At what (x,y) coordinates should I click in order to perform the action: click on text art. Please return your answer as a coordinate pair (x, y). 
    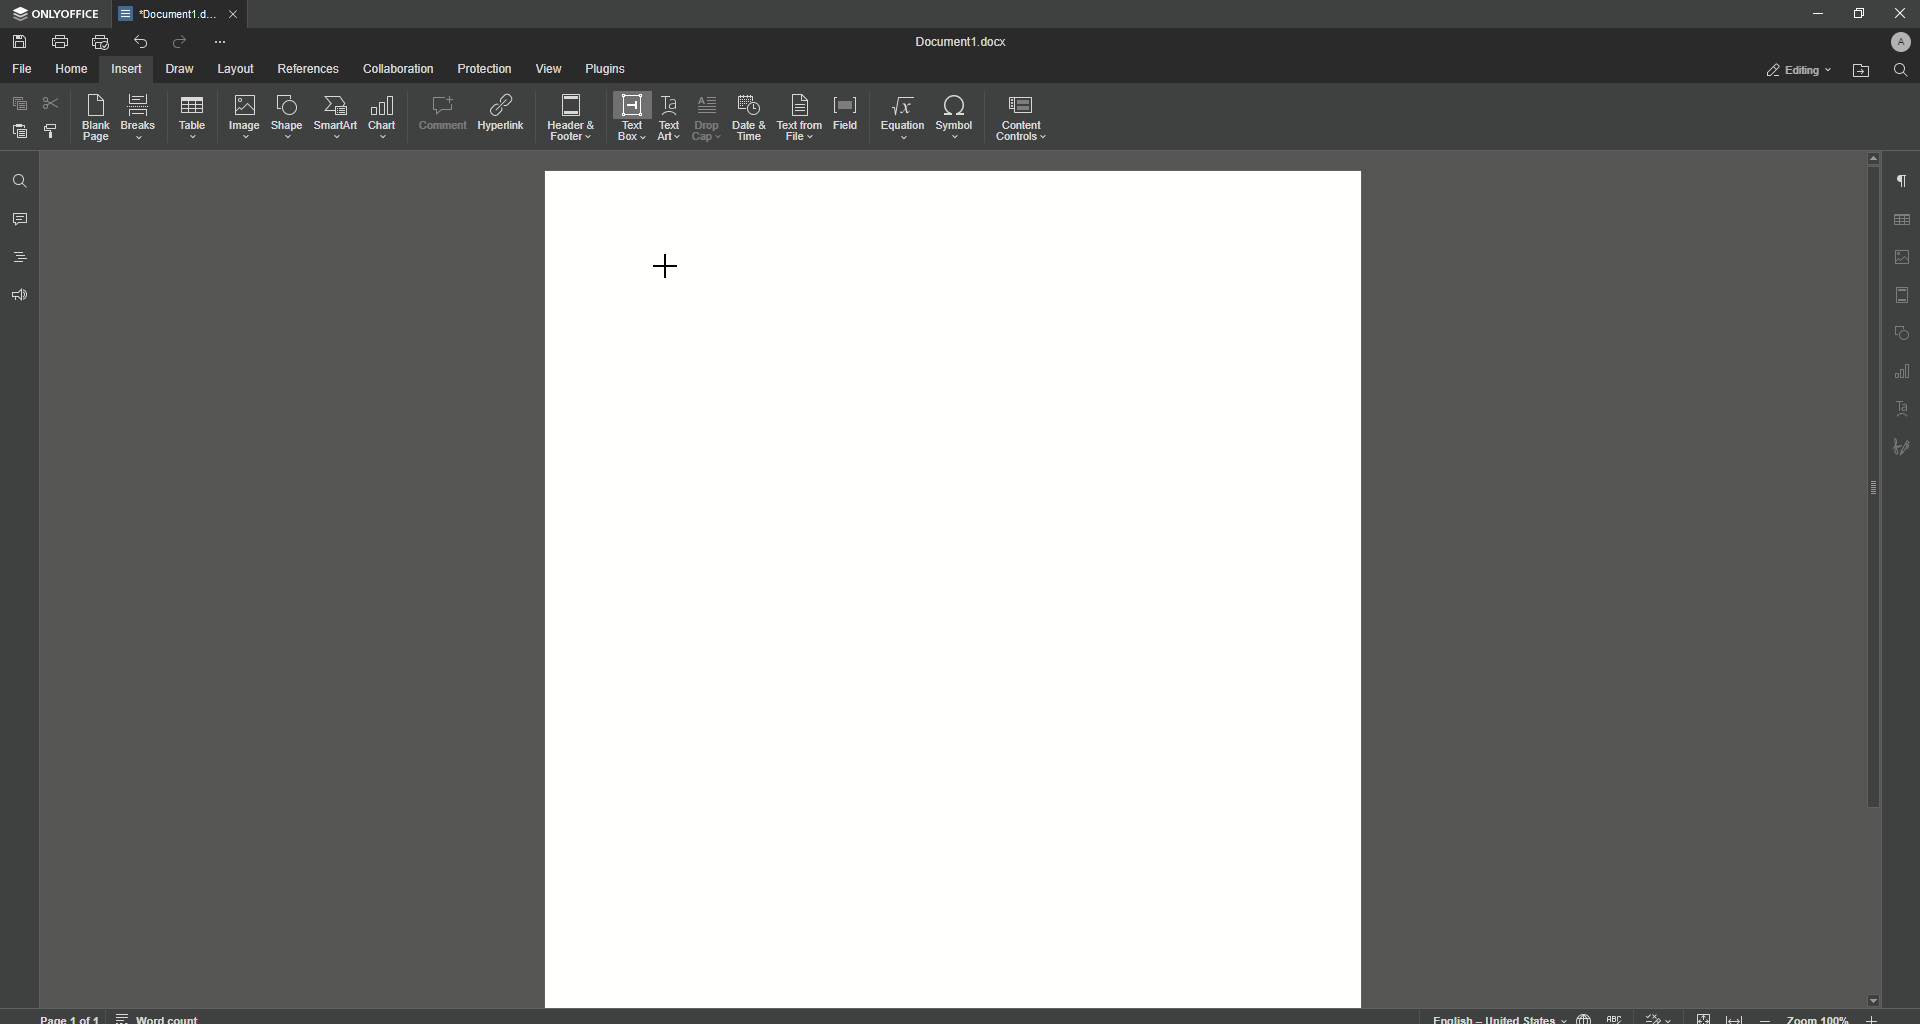
    Looking at the image, I should click on (1903, 410).